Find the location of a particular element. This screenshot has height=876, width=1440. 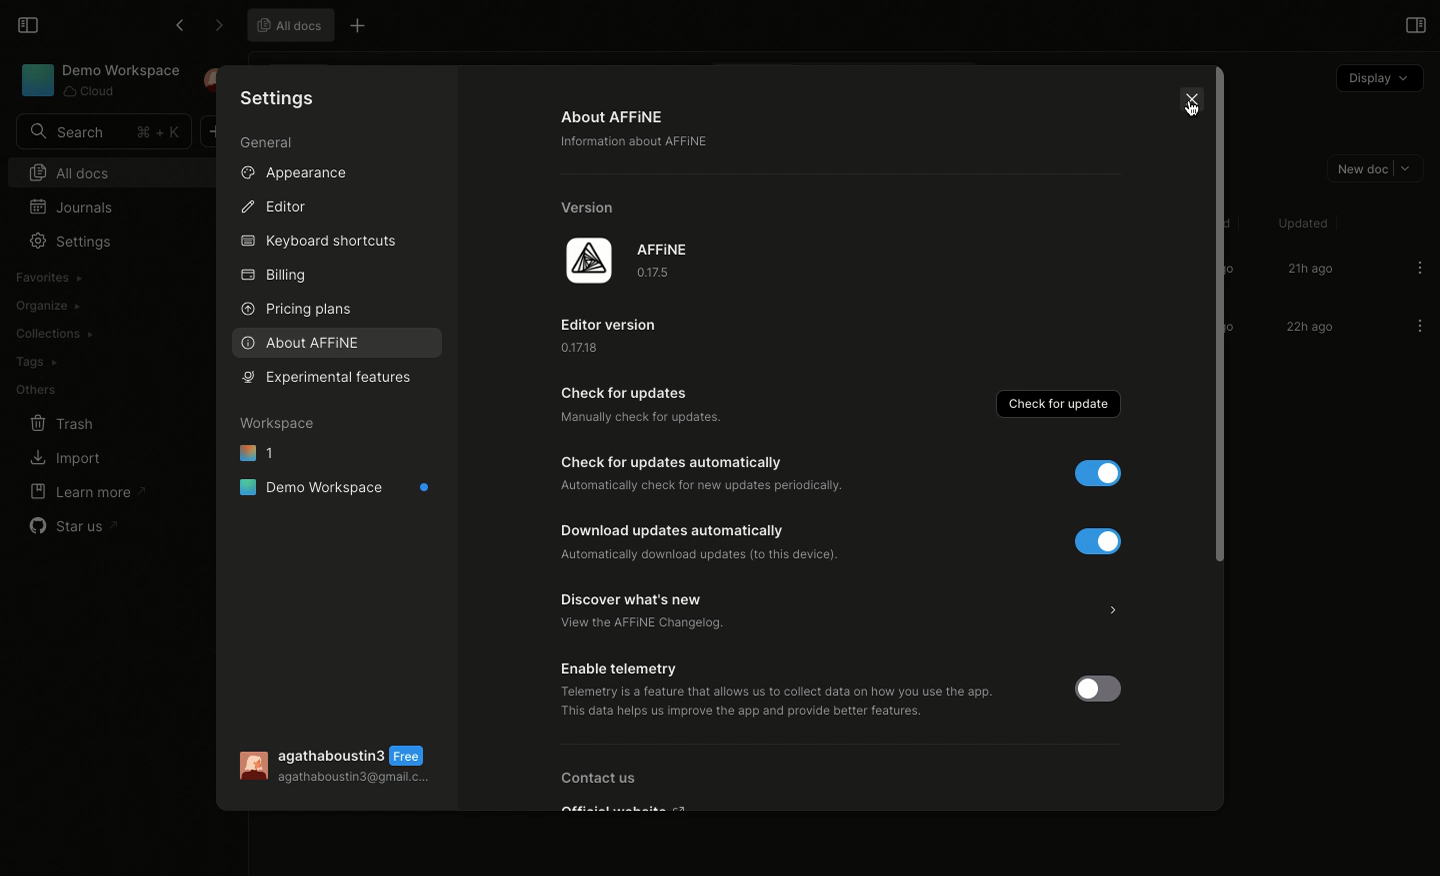

Enable telemetry is located at coordinates (792, 691).